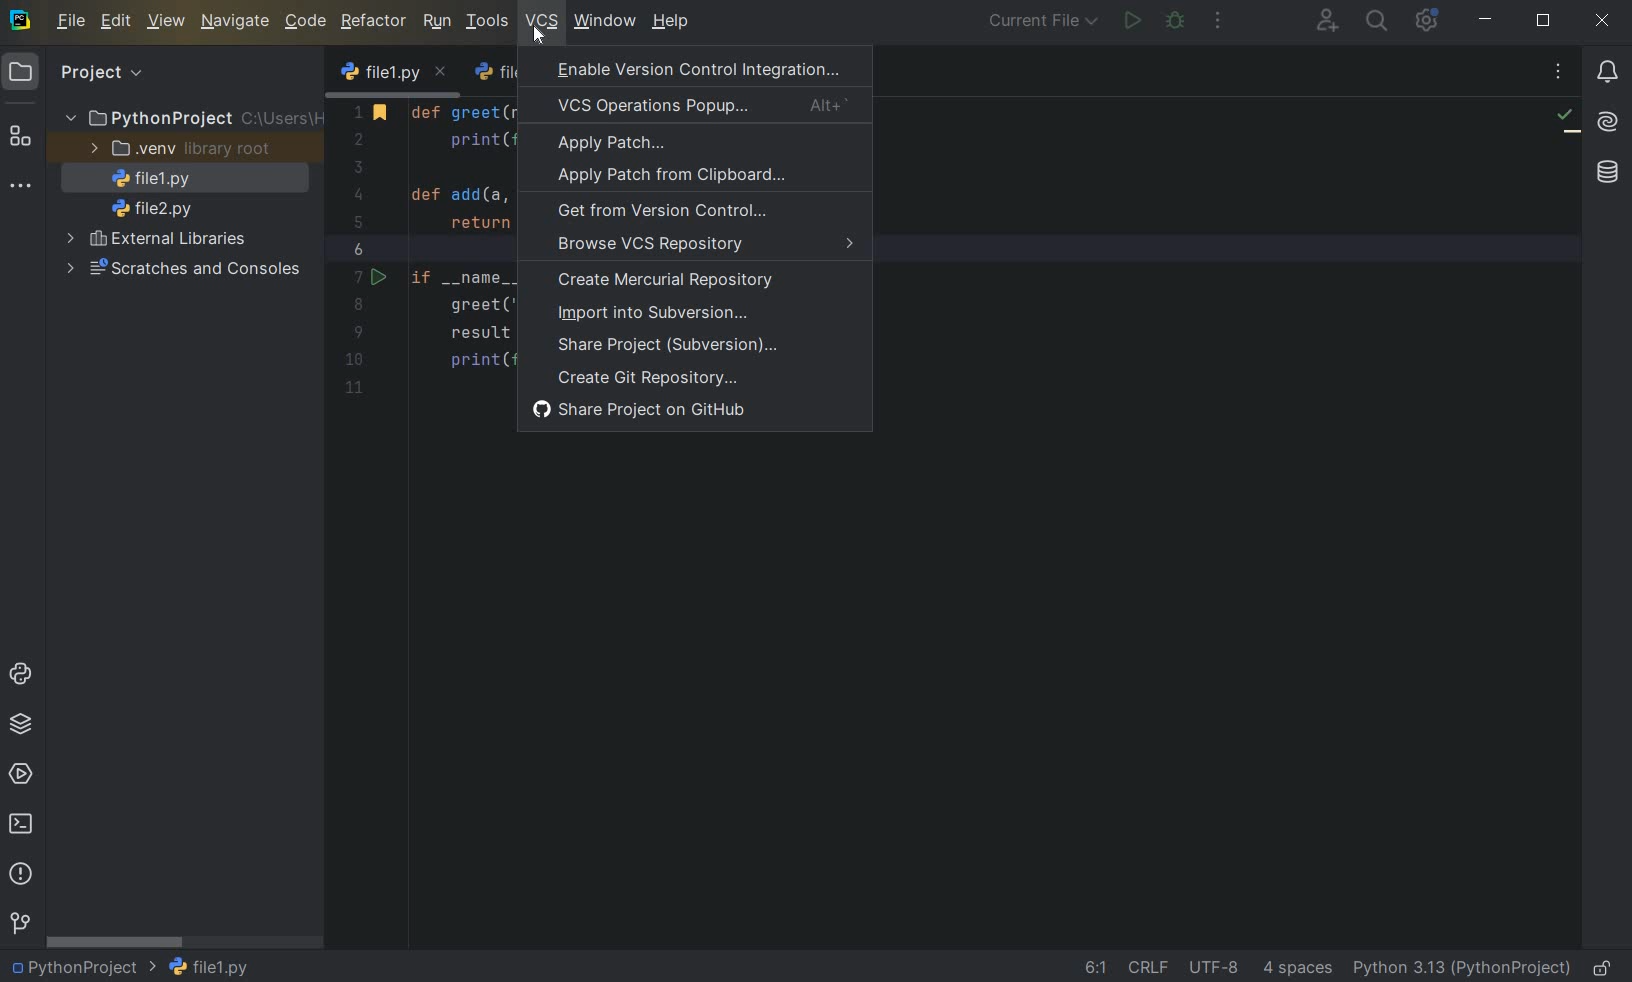 The width and height of the screenshot is (1632, 982). Describe the element at coordinates (20, 139) in the screenshot. I see `structure` at that location.